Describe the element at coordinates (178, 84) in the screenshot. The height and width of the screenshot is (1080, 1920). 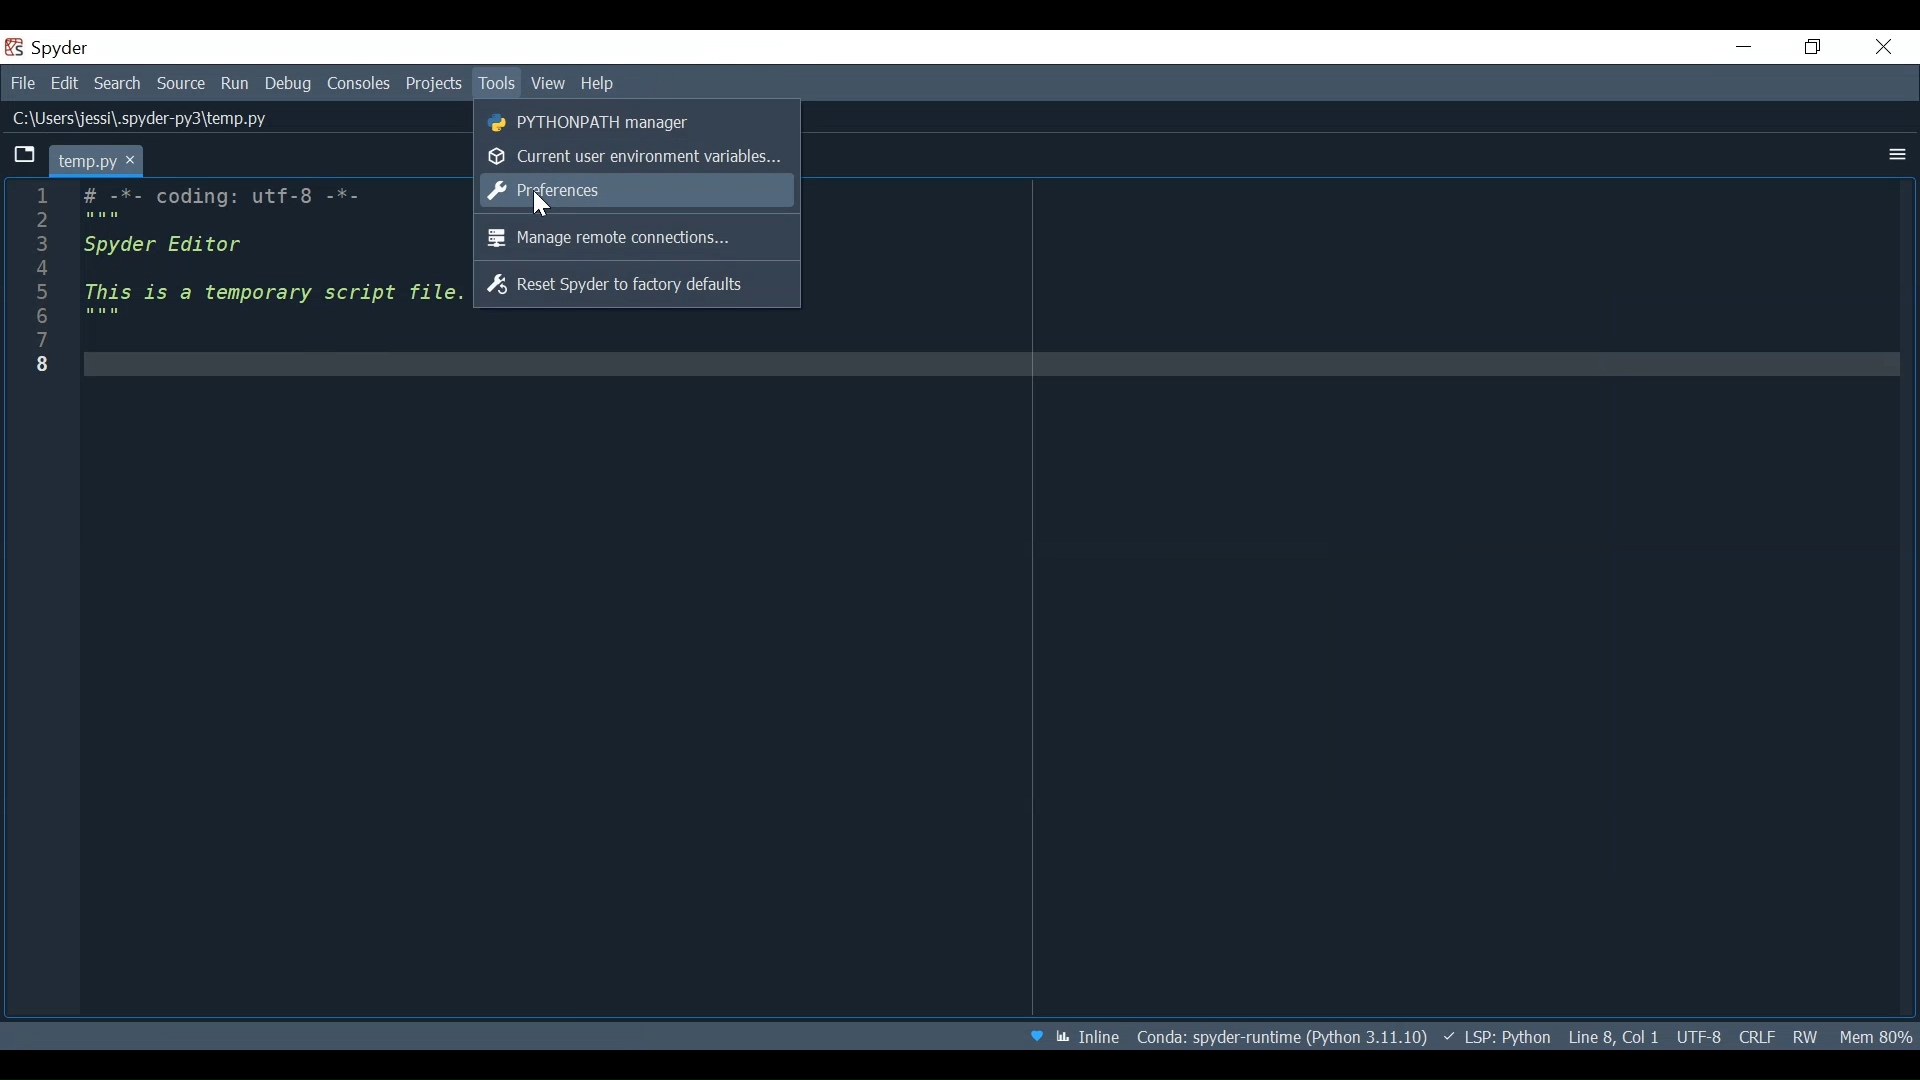
I see `Source` at that location.